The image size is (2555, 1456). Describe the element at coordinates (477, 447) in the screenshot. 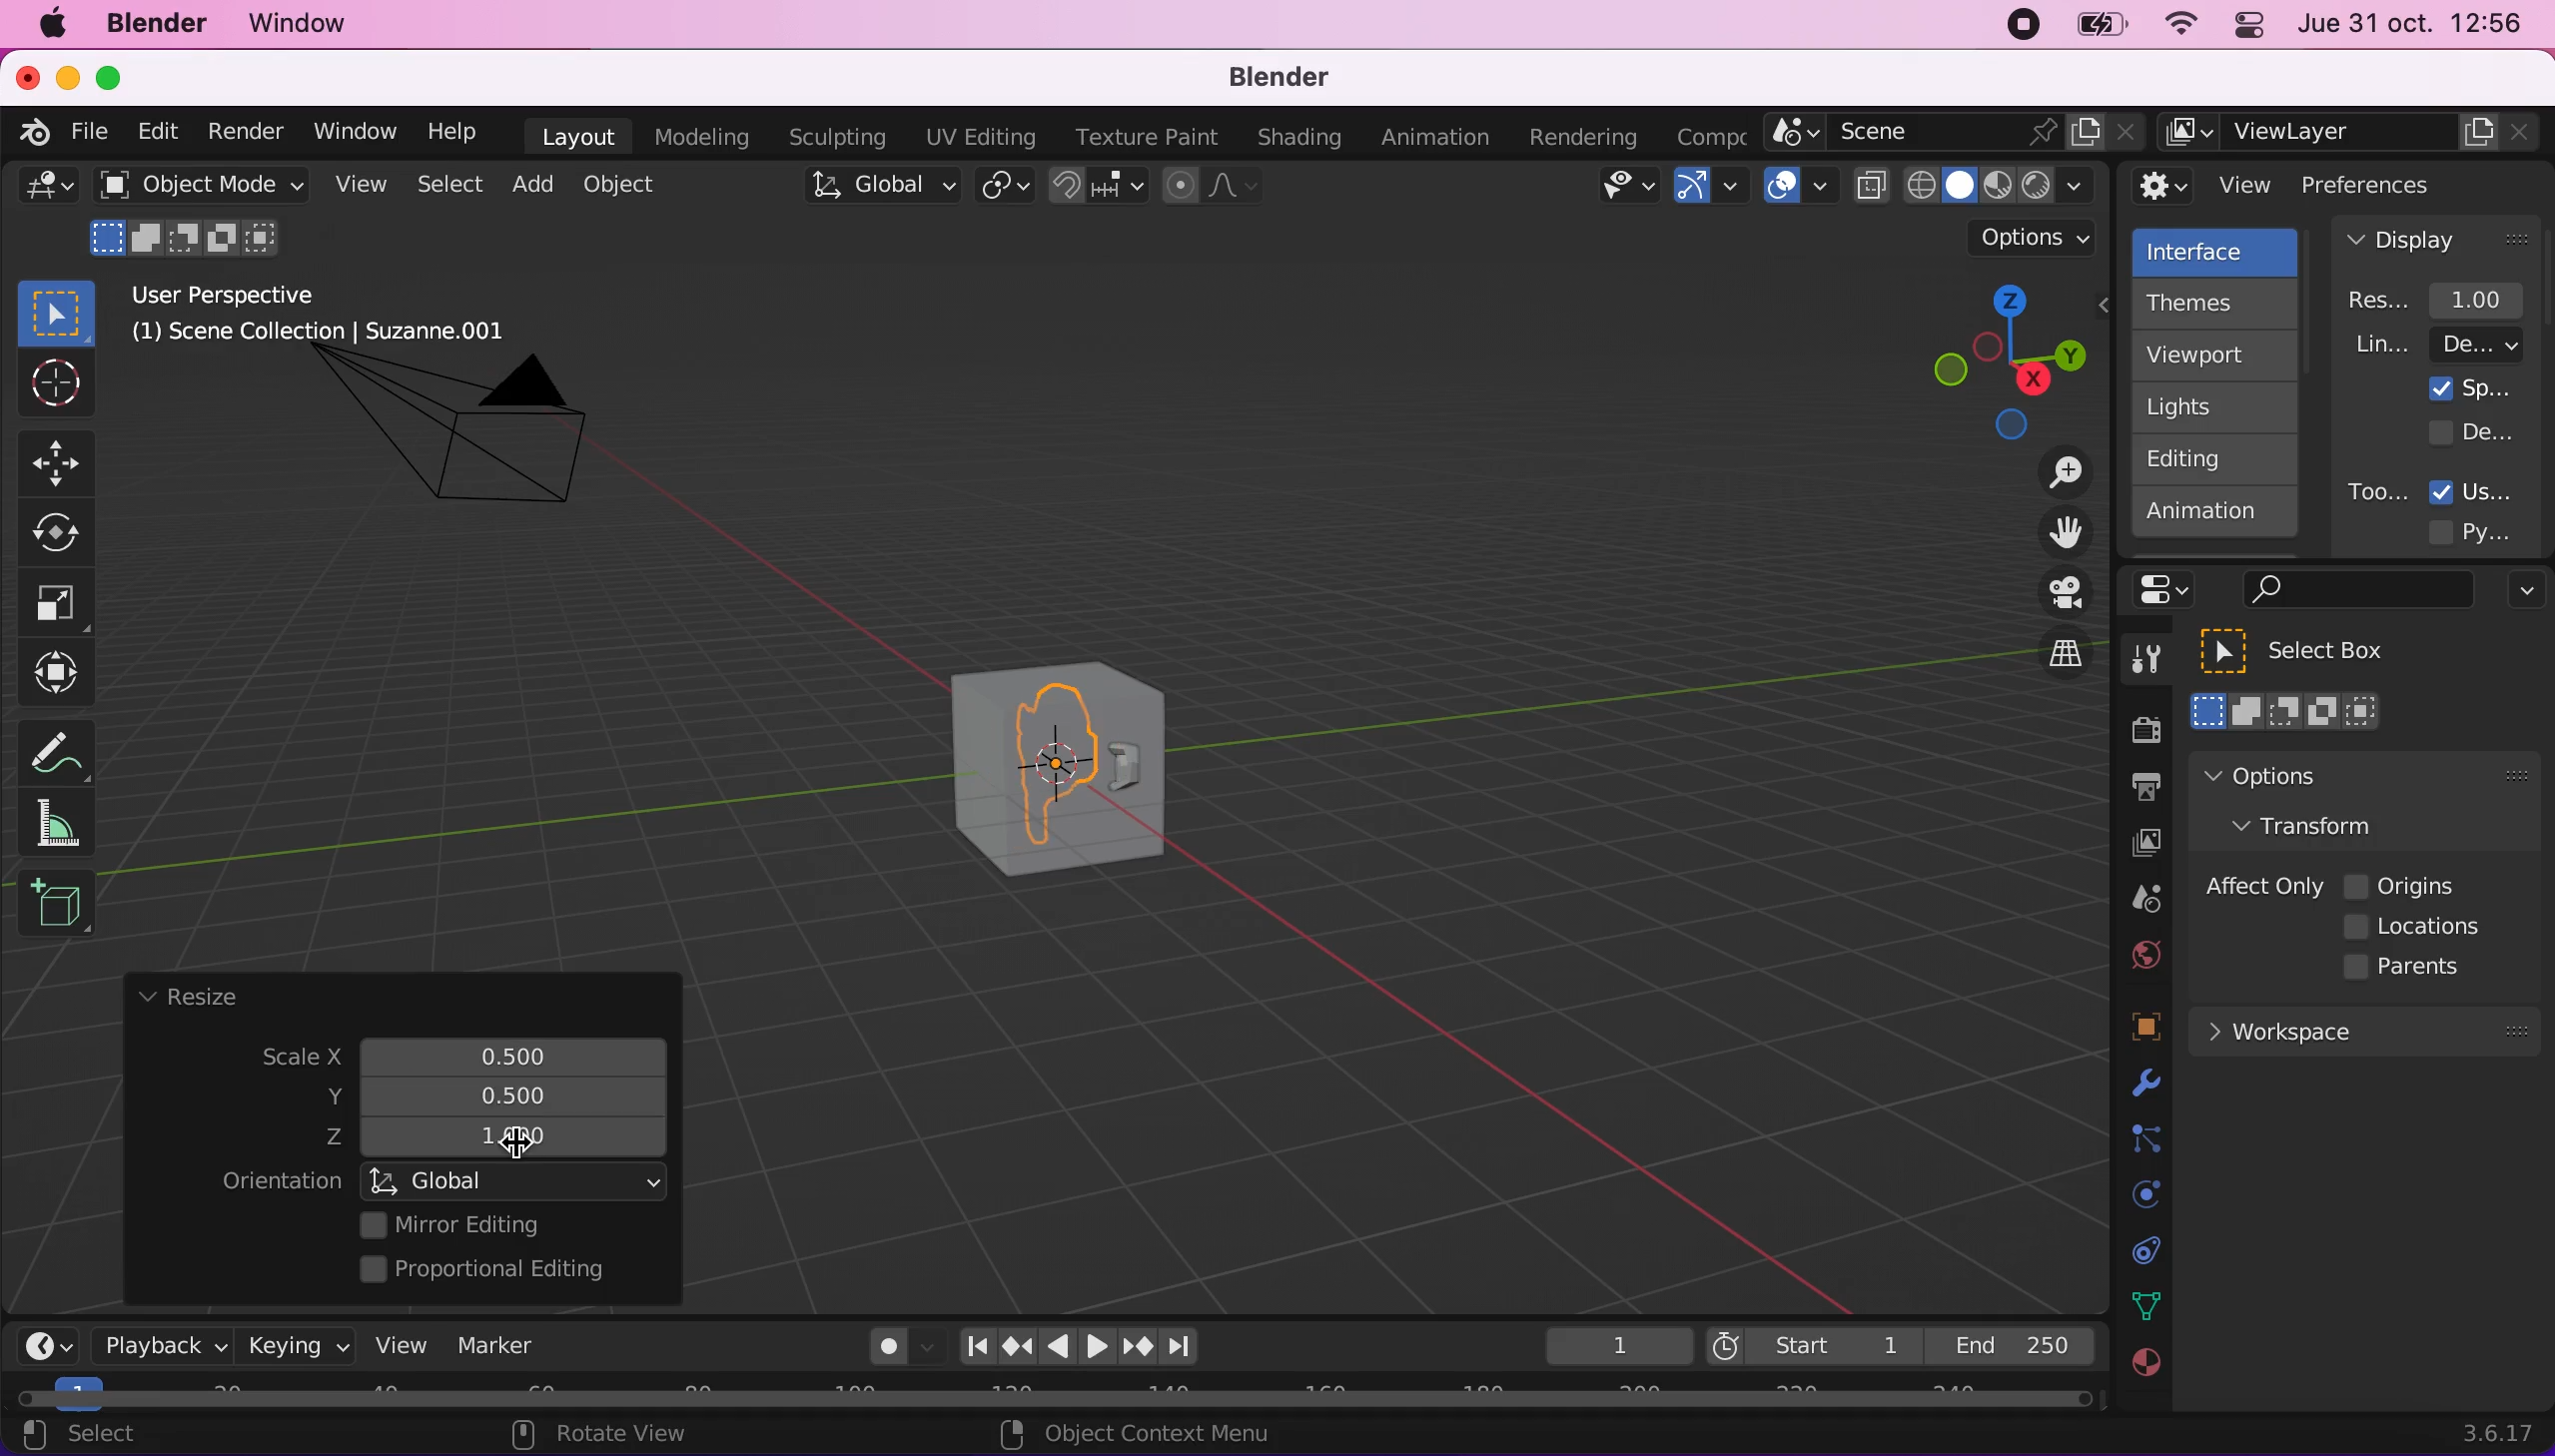

I see `camera` at that location.